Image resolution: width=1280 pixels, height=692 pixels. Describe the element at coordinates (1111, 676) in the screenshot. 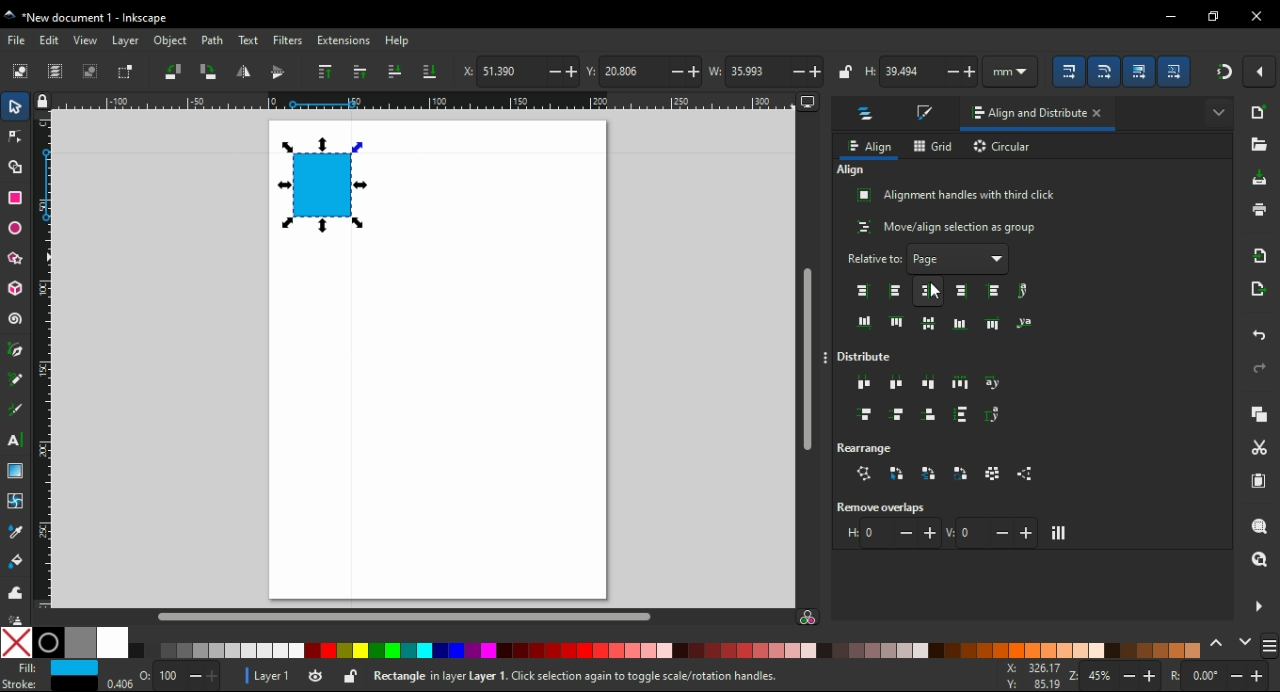

I see `zoom in/zoom out` at that location.